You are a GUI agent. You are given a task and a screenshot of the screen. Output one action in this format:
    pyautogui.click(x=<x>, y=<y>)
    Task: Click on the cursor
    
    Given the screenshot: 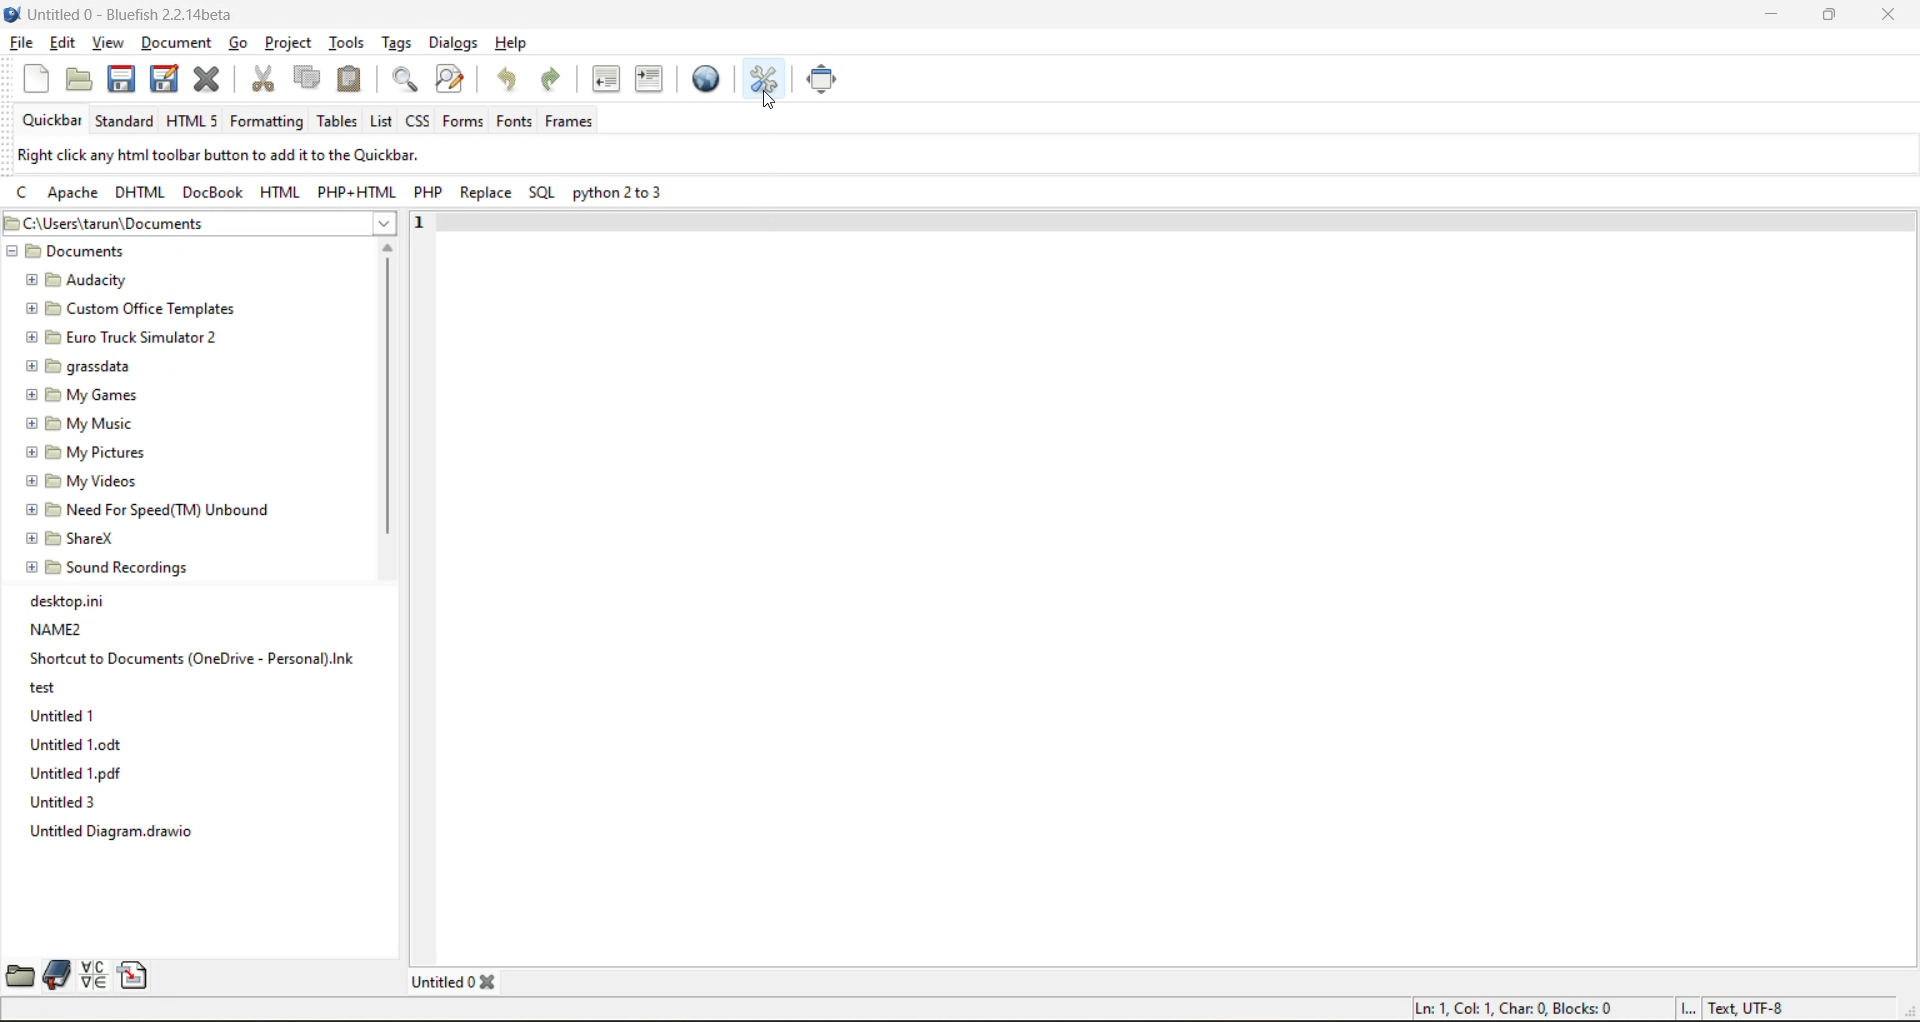 What is the action you would take?
    pyautogui.click(x=772, y=104)
    